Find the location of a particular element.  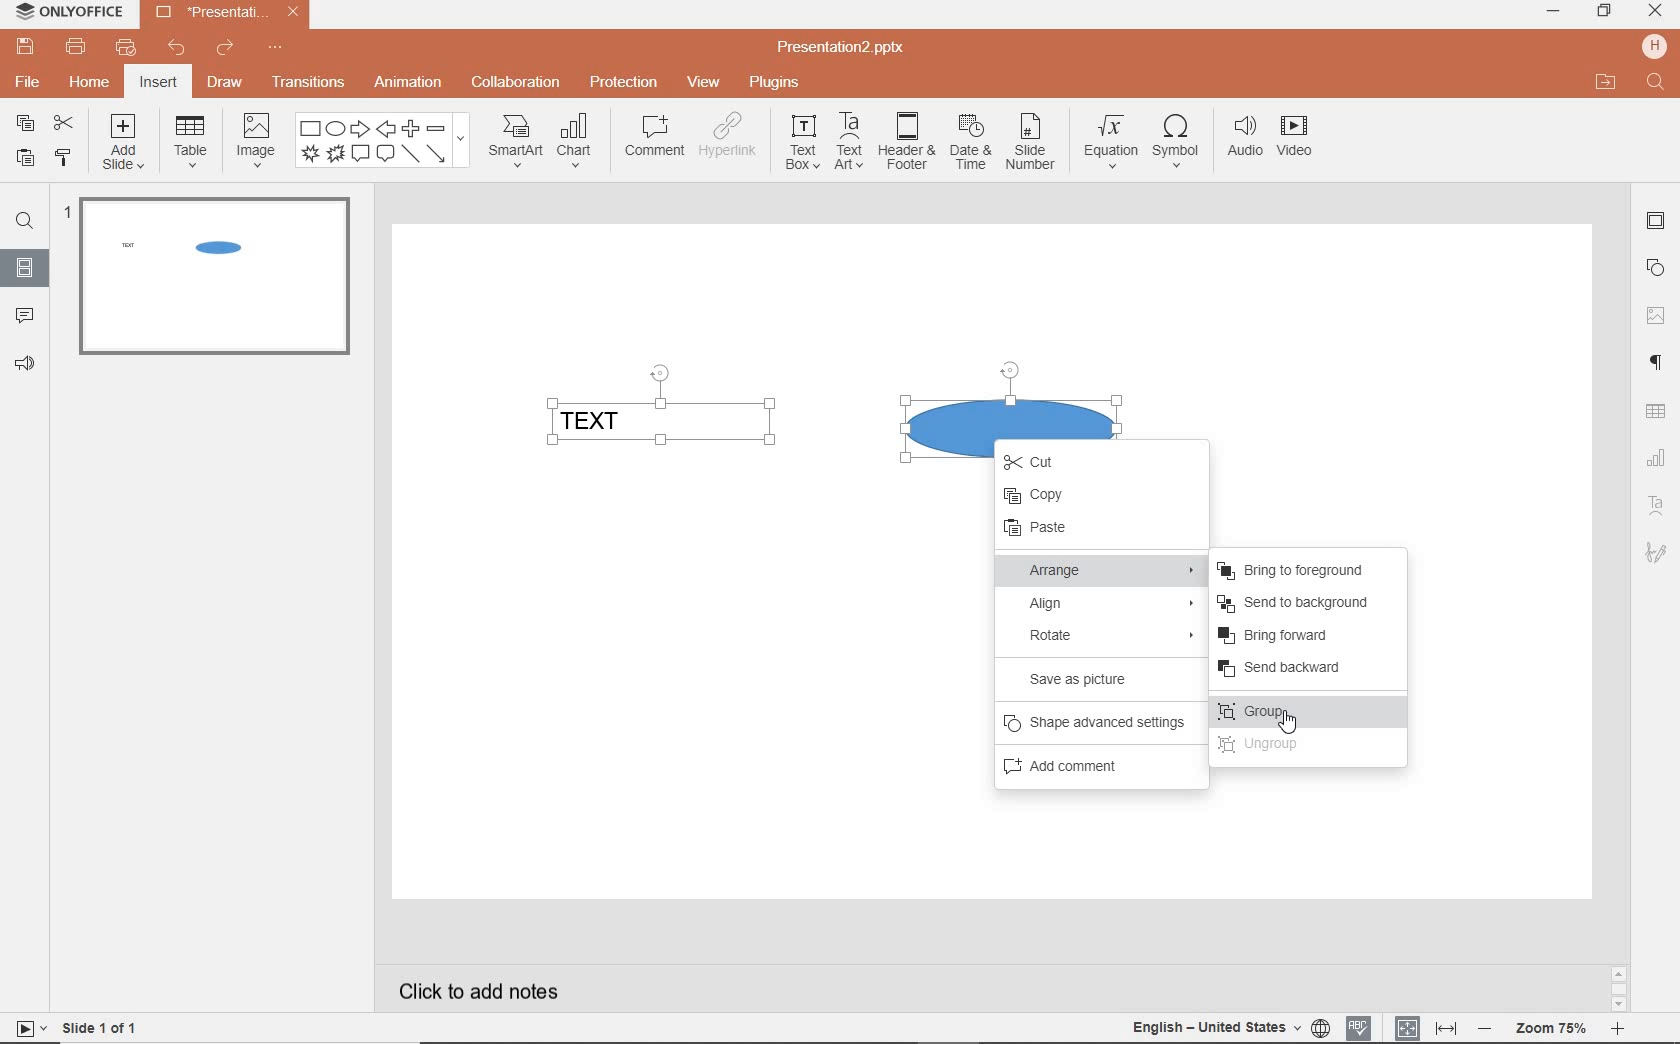

animation is located at coordinates (407, 84).